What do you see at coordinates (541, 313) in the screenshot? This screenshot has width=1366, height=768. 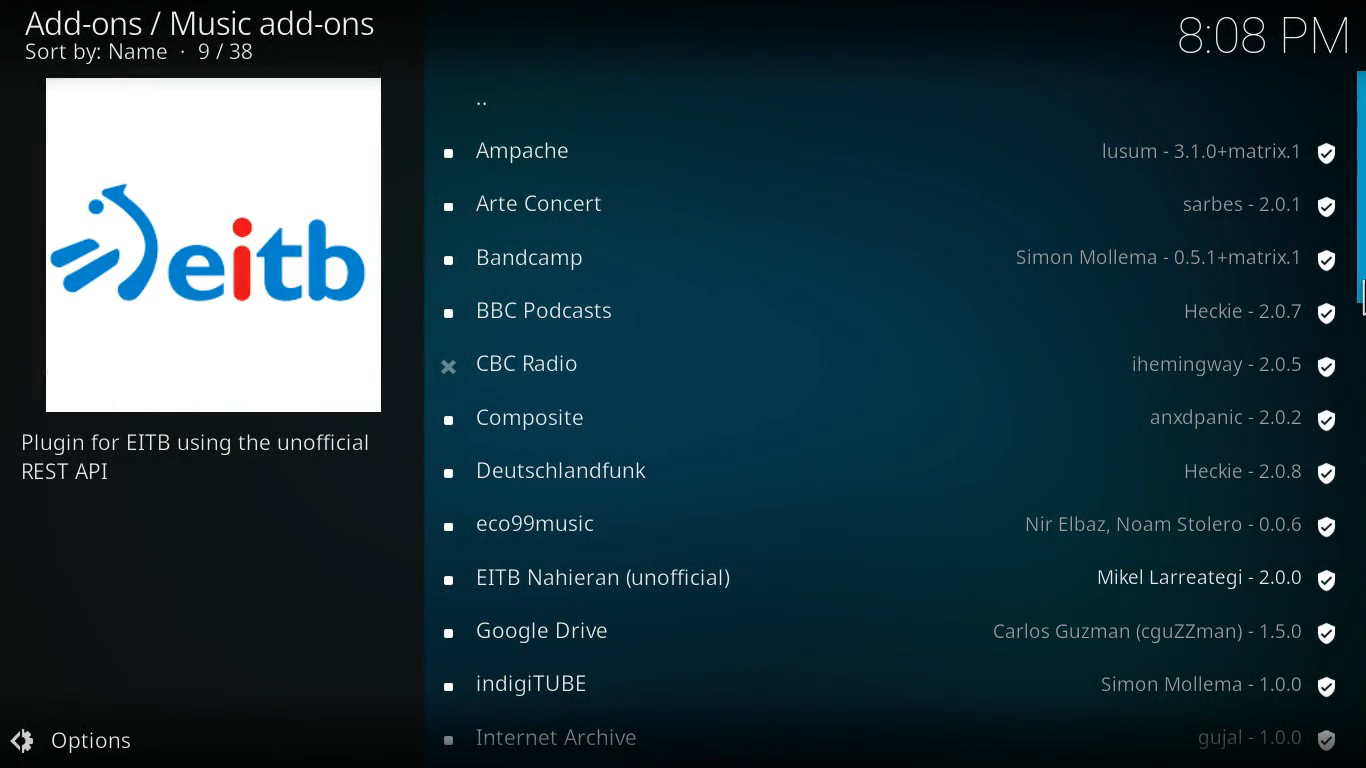 I see `add-ons` at bounding box center [541, 313].